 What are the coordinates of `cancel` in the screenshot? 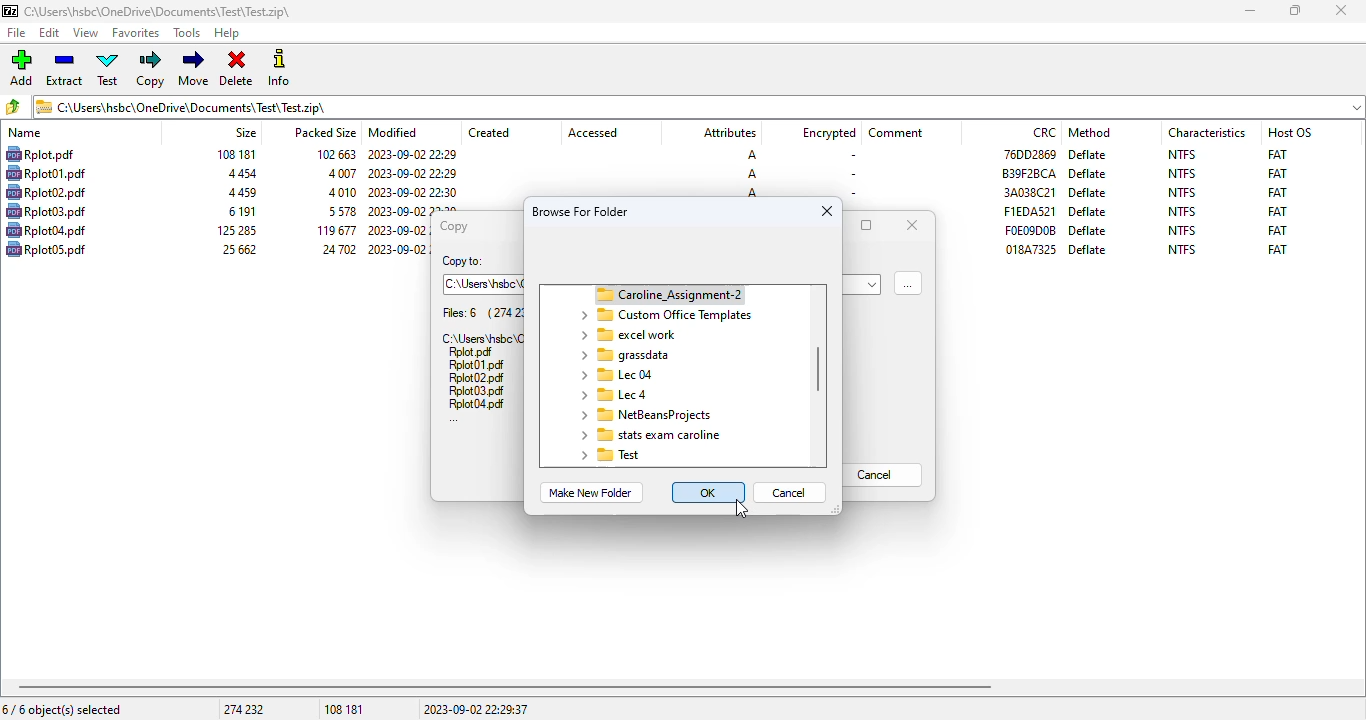 It's located at (790, 492).